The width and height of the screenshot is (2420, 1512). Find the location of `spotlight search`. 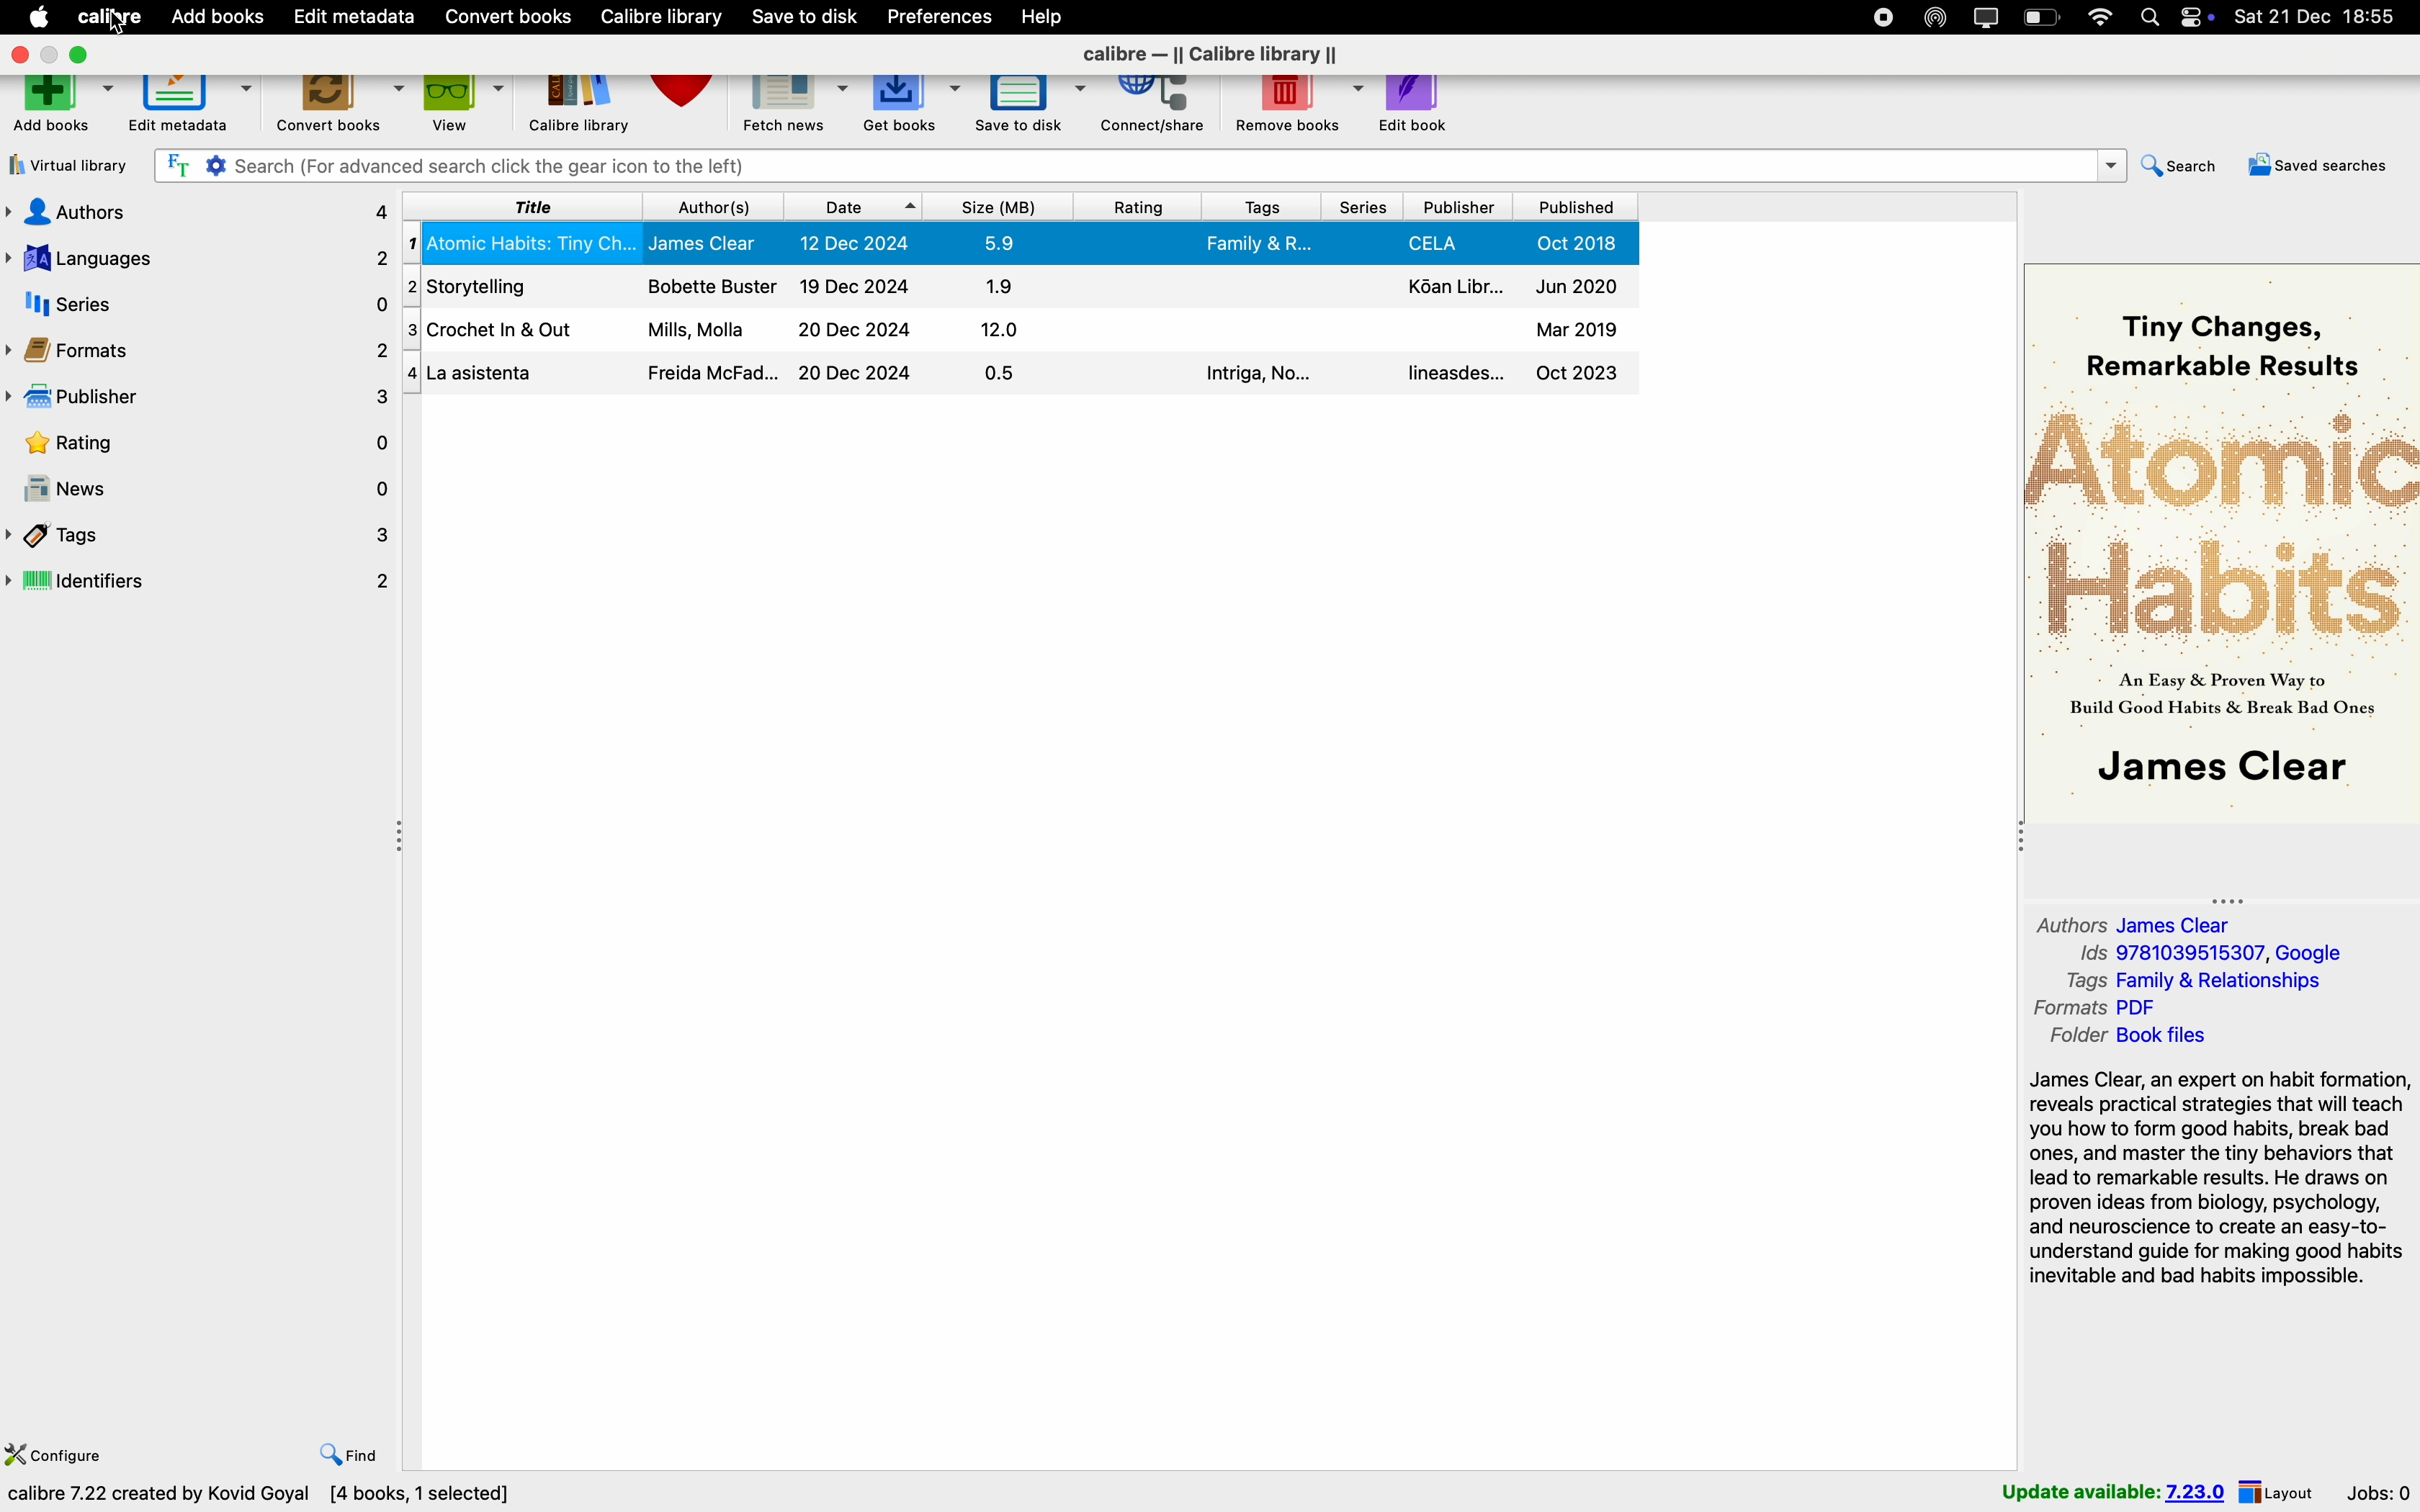

spotlight search is located at coordinates (2154, 16).